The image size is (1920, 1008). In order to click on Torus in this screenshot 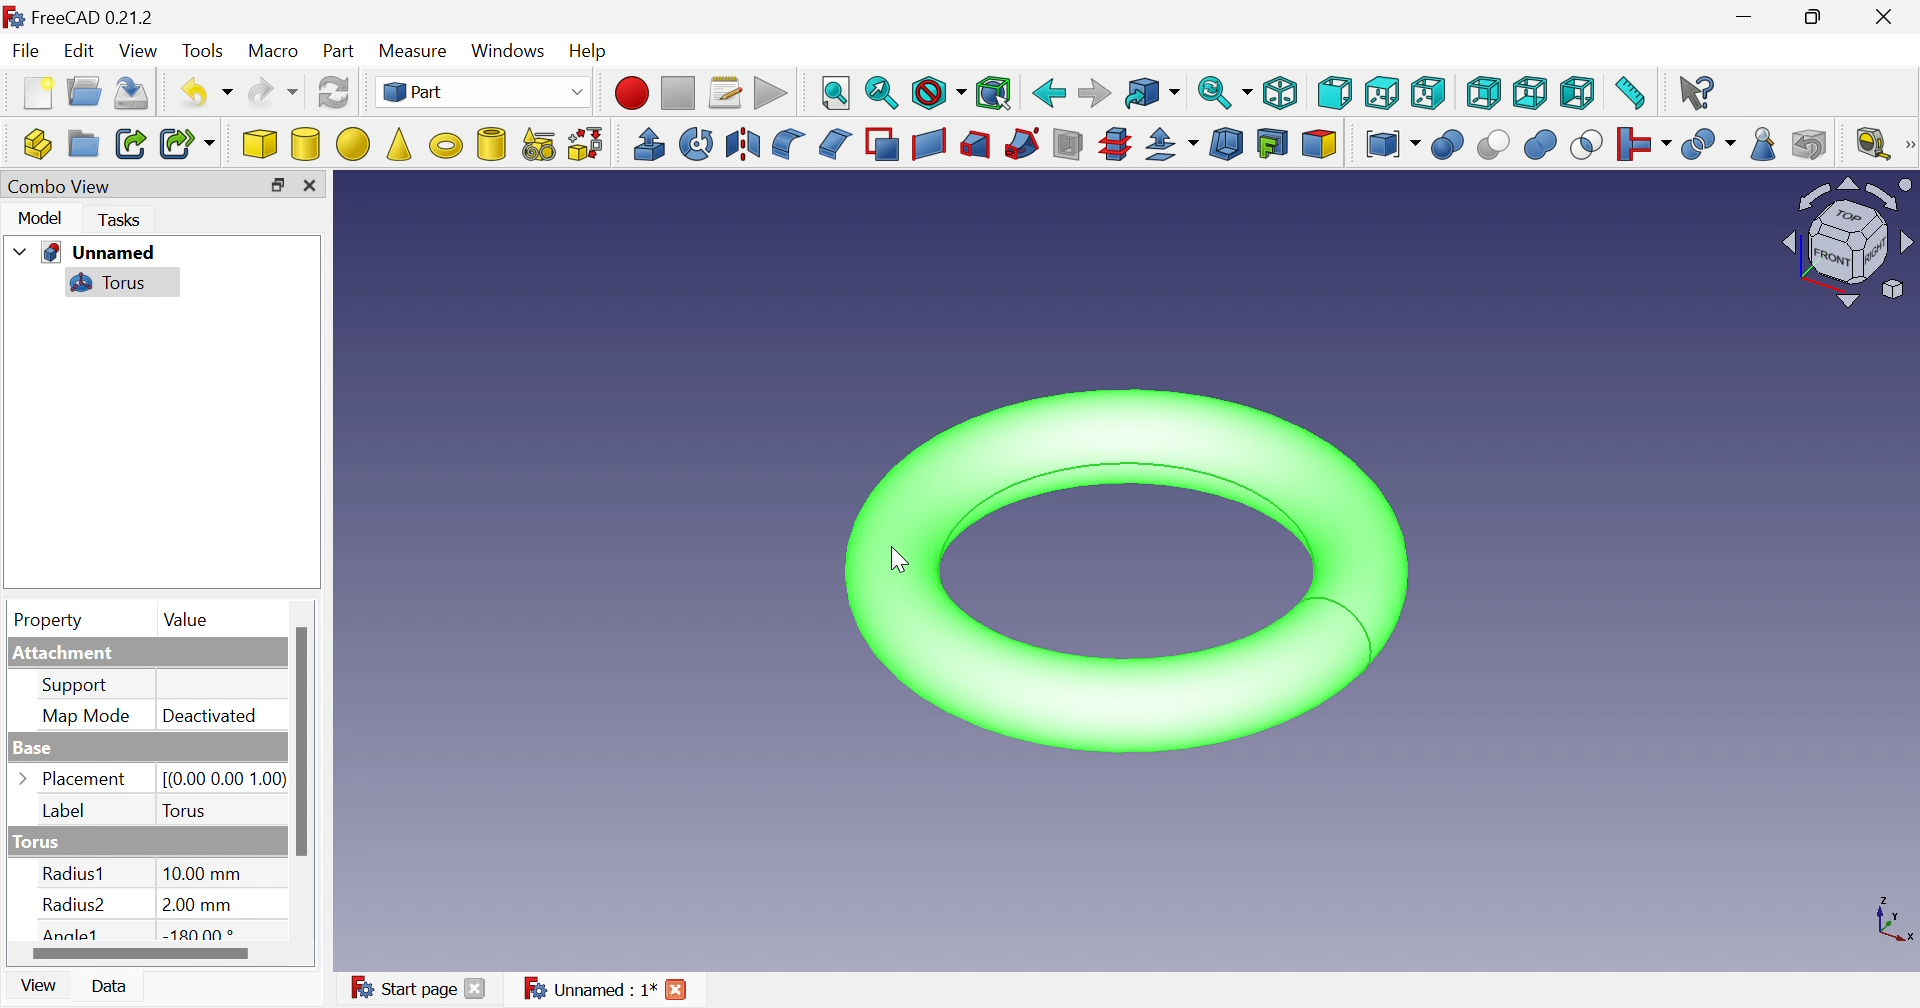, I will do `click(442, 146)`.